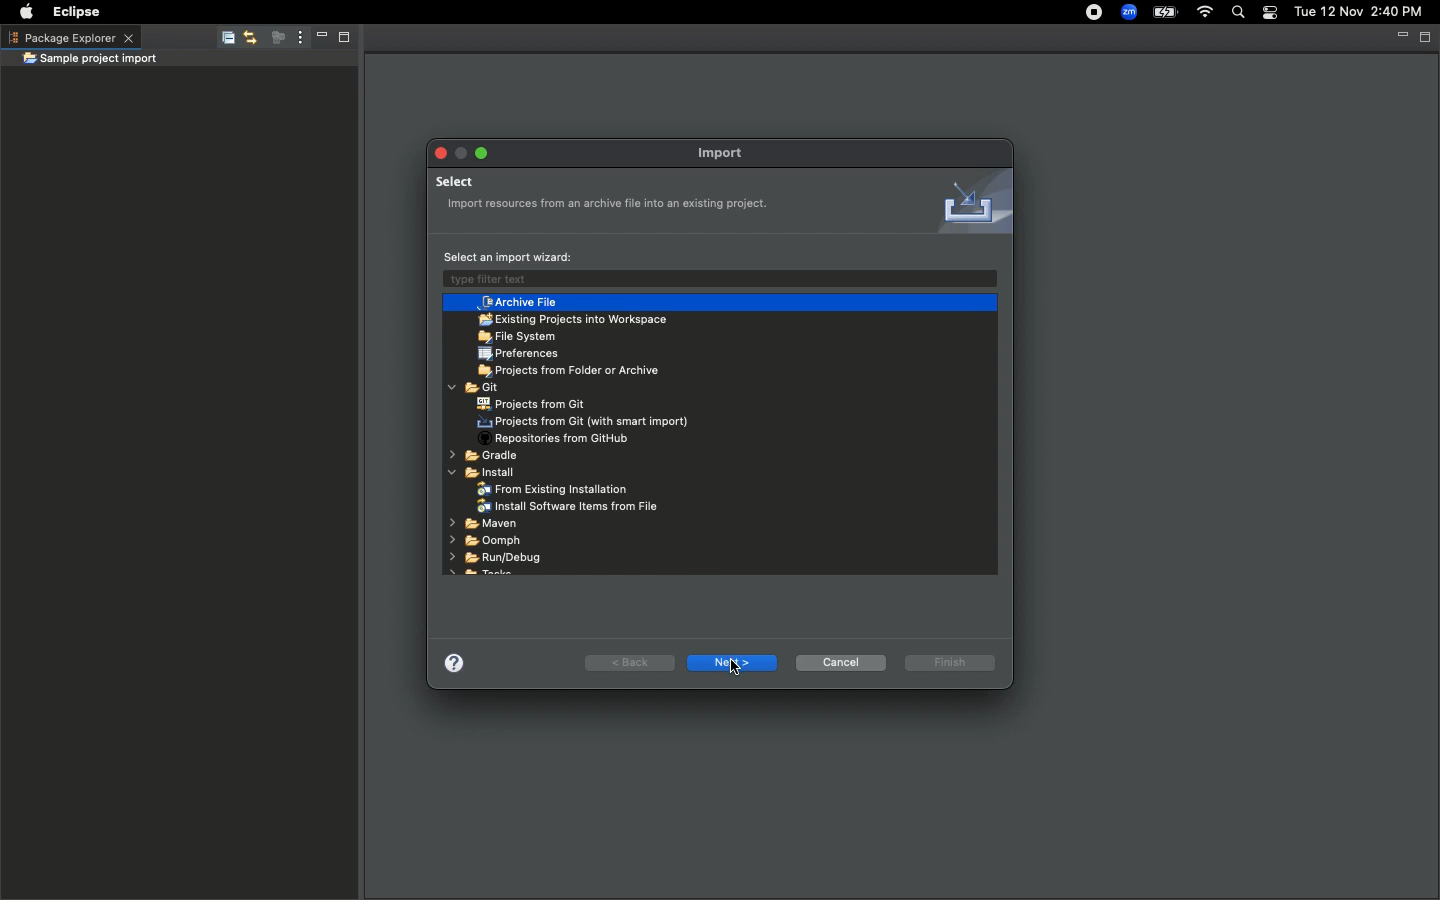  Describe the element at coordinates (521, 354) in the screenshot. I see `Preferences` at that location.